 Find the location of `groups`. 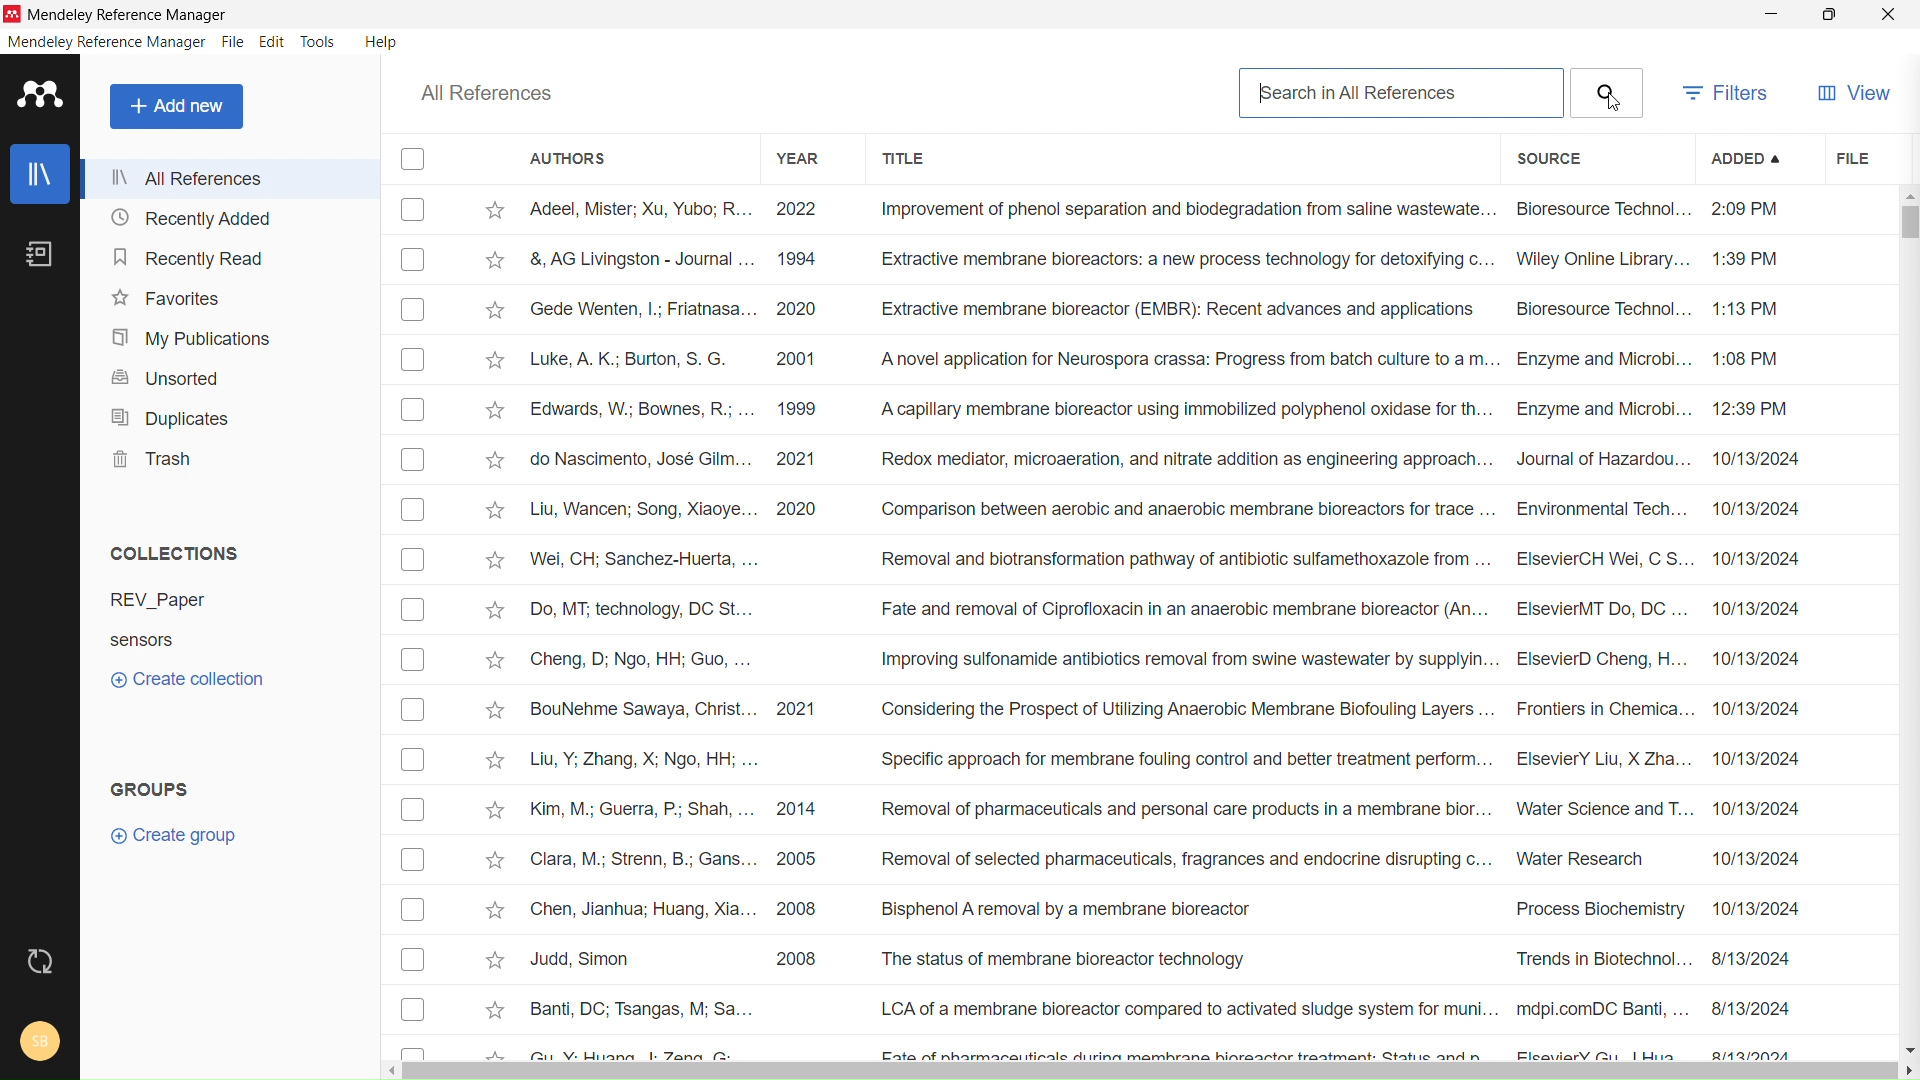

groups is located at coordinates (150, 789).